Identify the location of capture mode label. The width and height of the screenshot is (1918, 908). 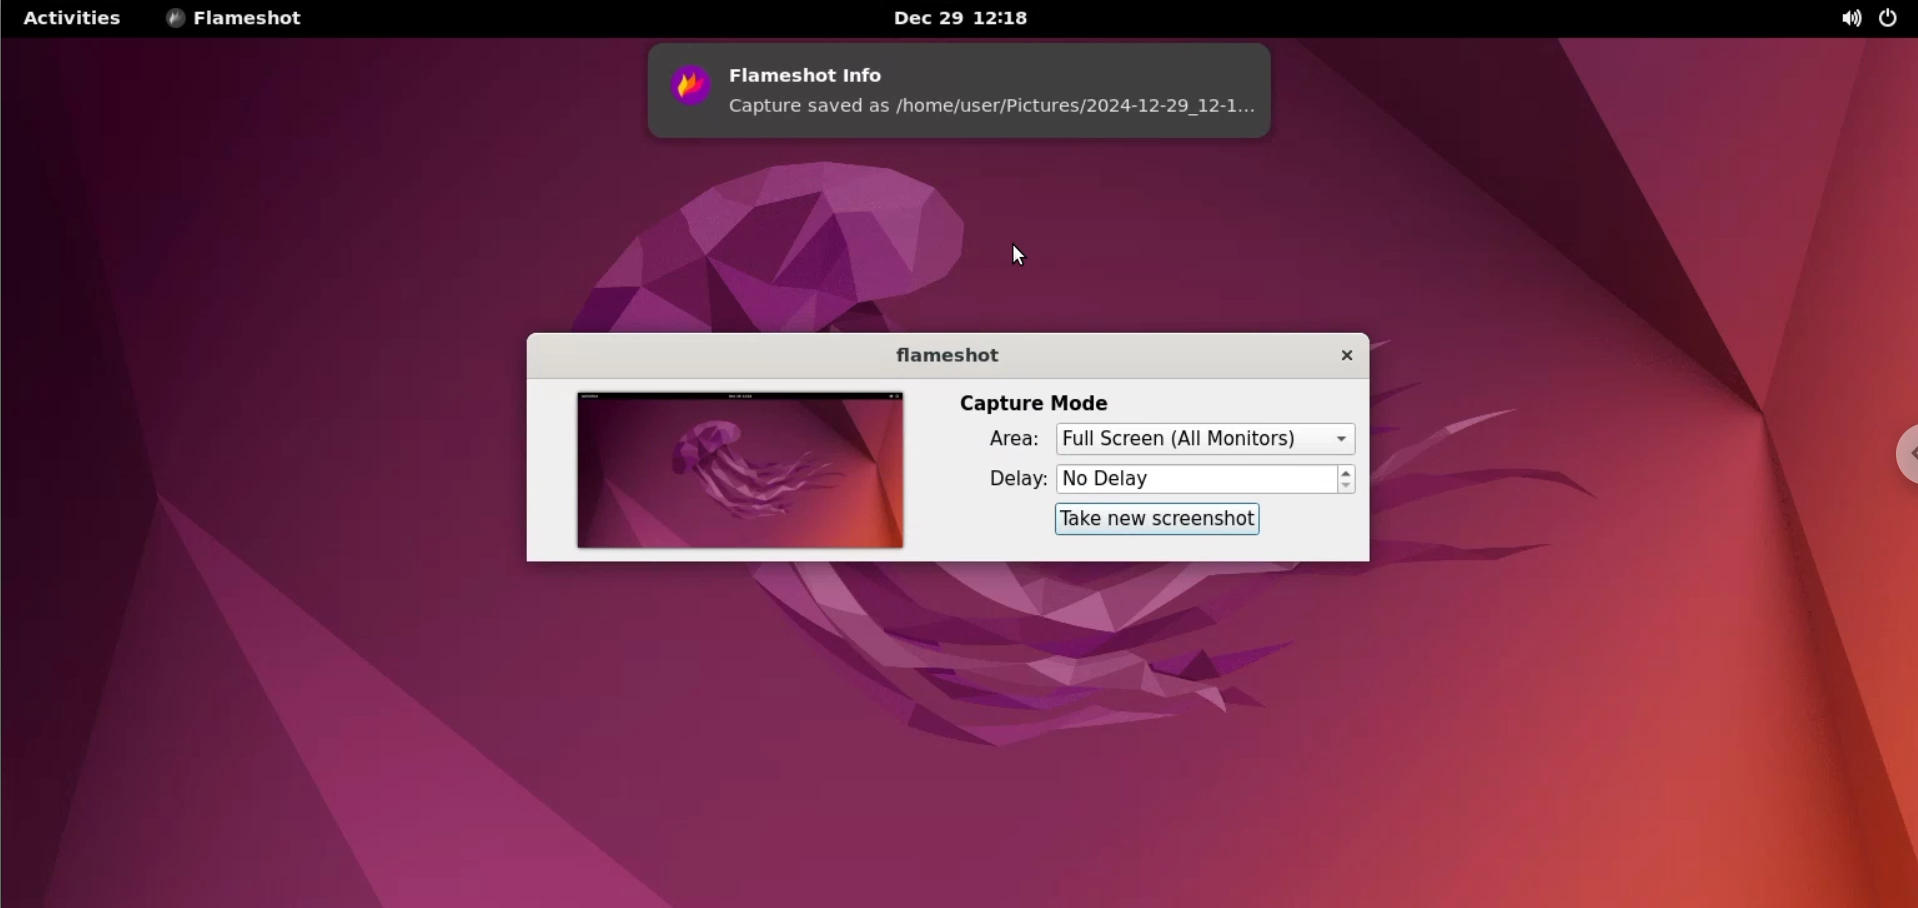
(1051, 405).